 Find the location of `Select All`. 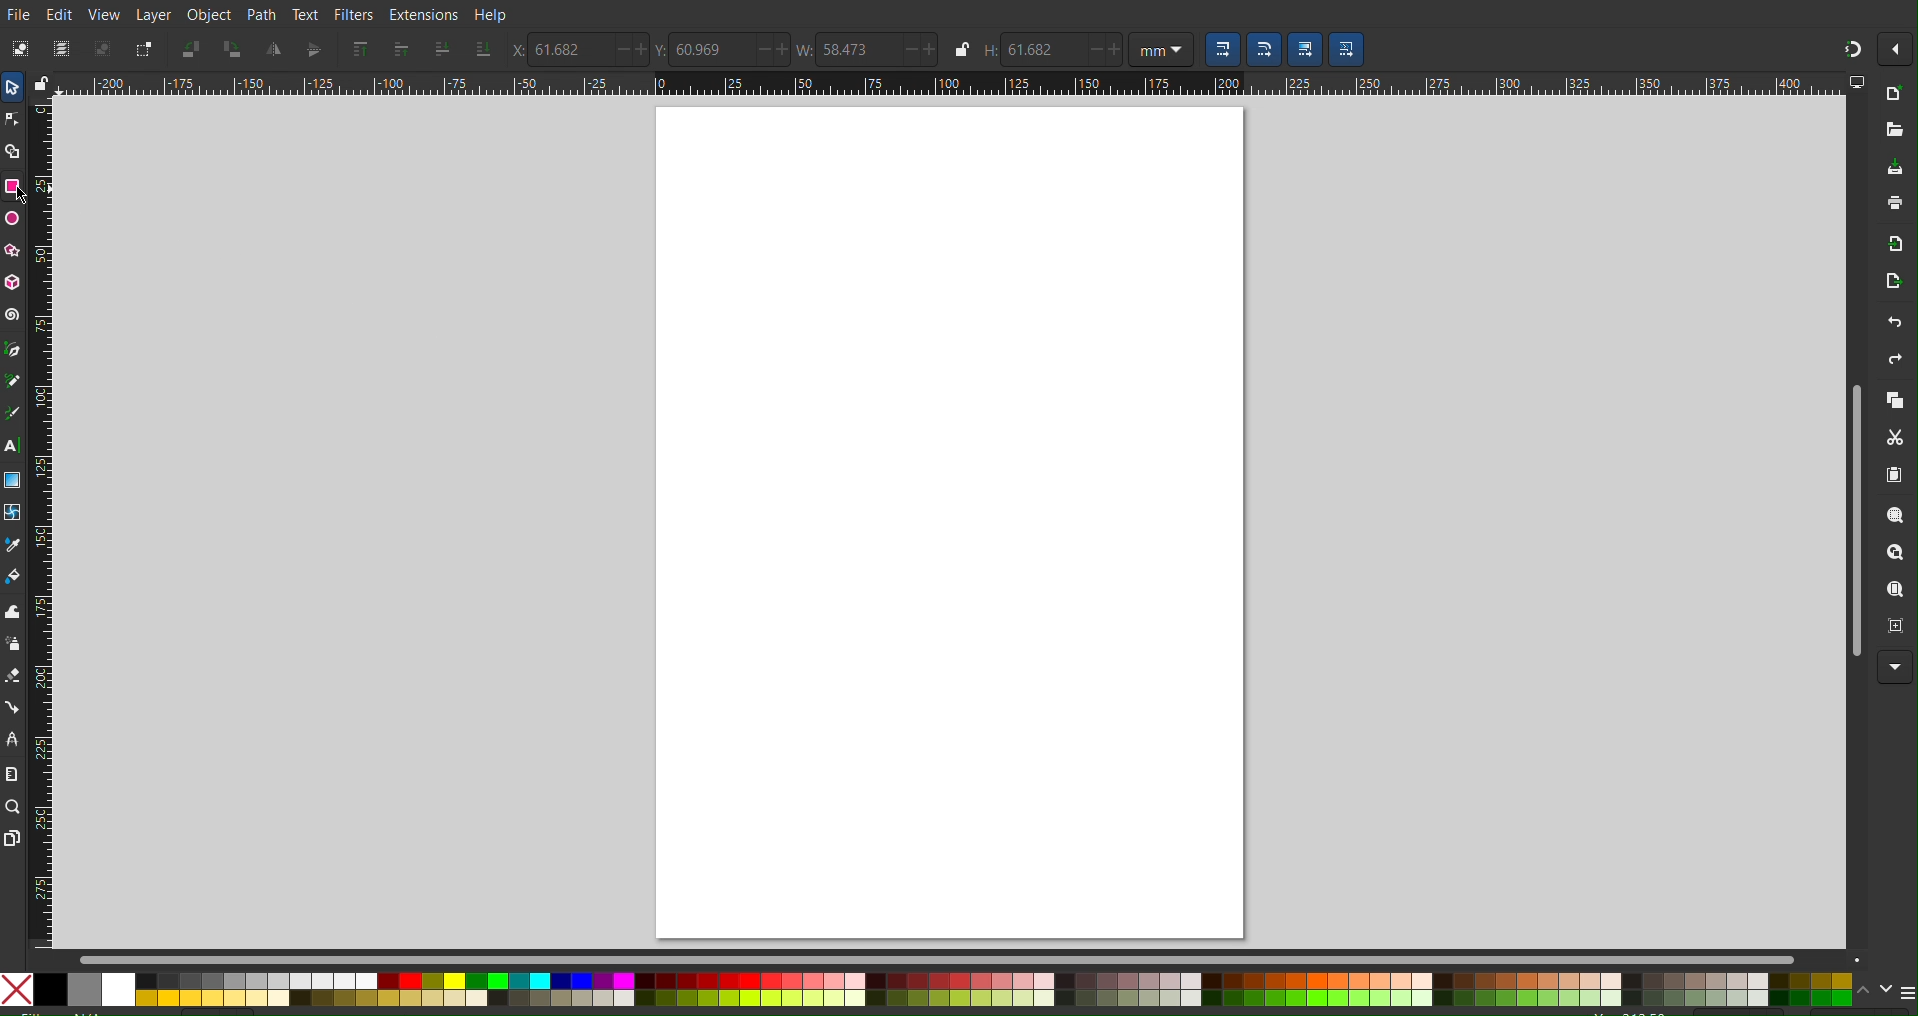

Select All is located at coordinates (63, 49).